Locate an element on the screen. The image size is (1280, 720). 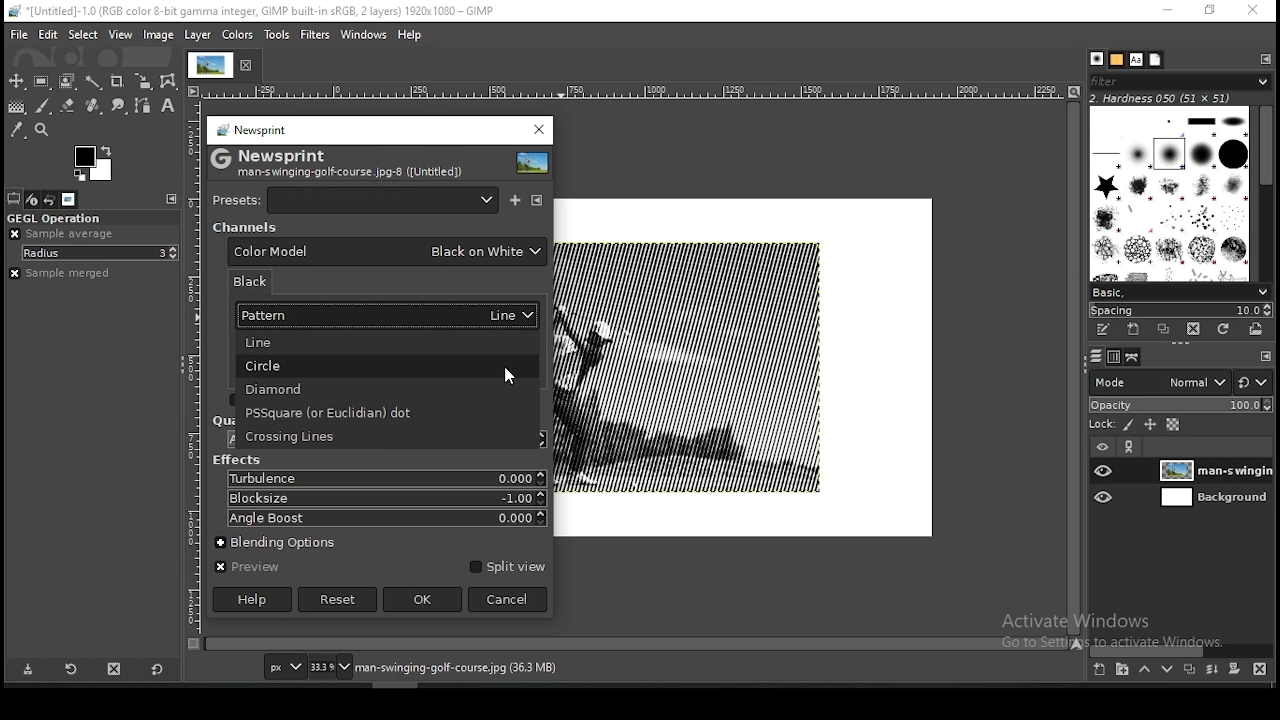
fuzzy selection tool is located at coordinates (93, 83).